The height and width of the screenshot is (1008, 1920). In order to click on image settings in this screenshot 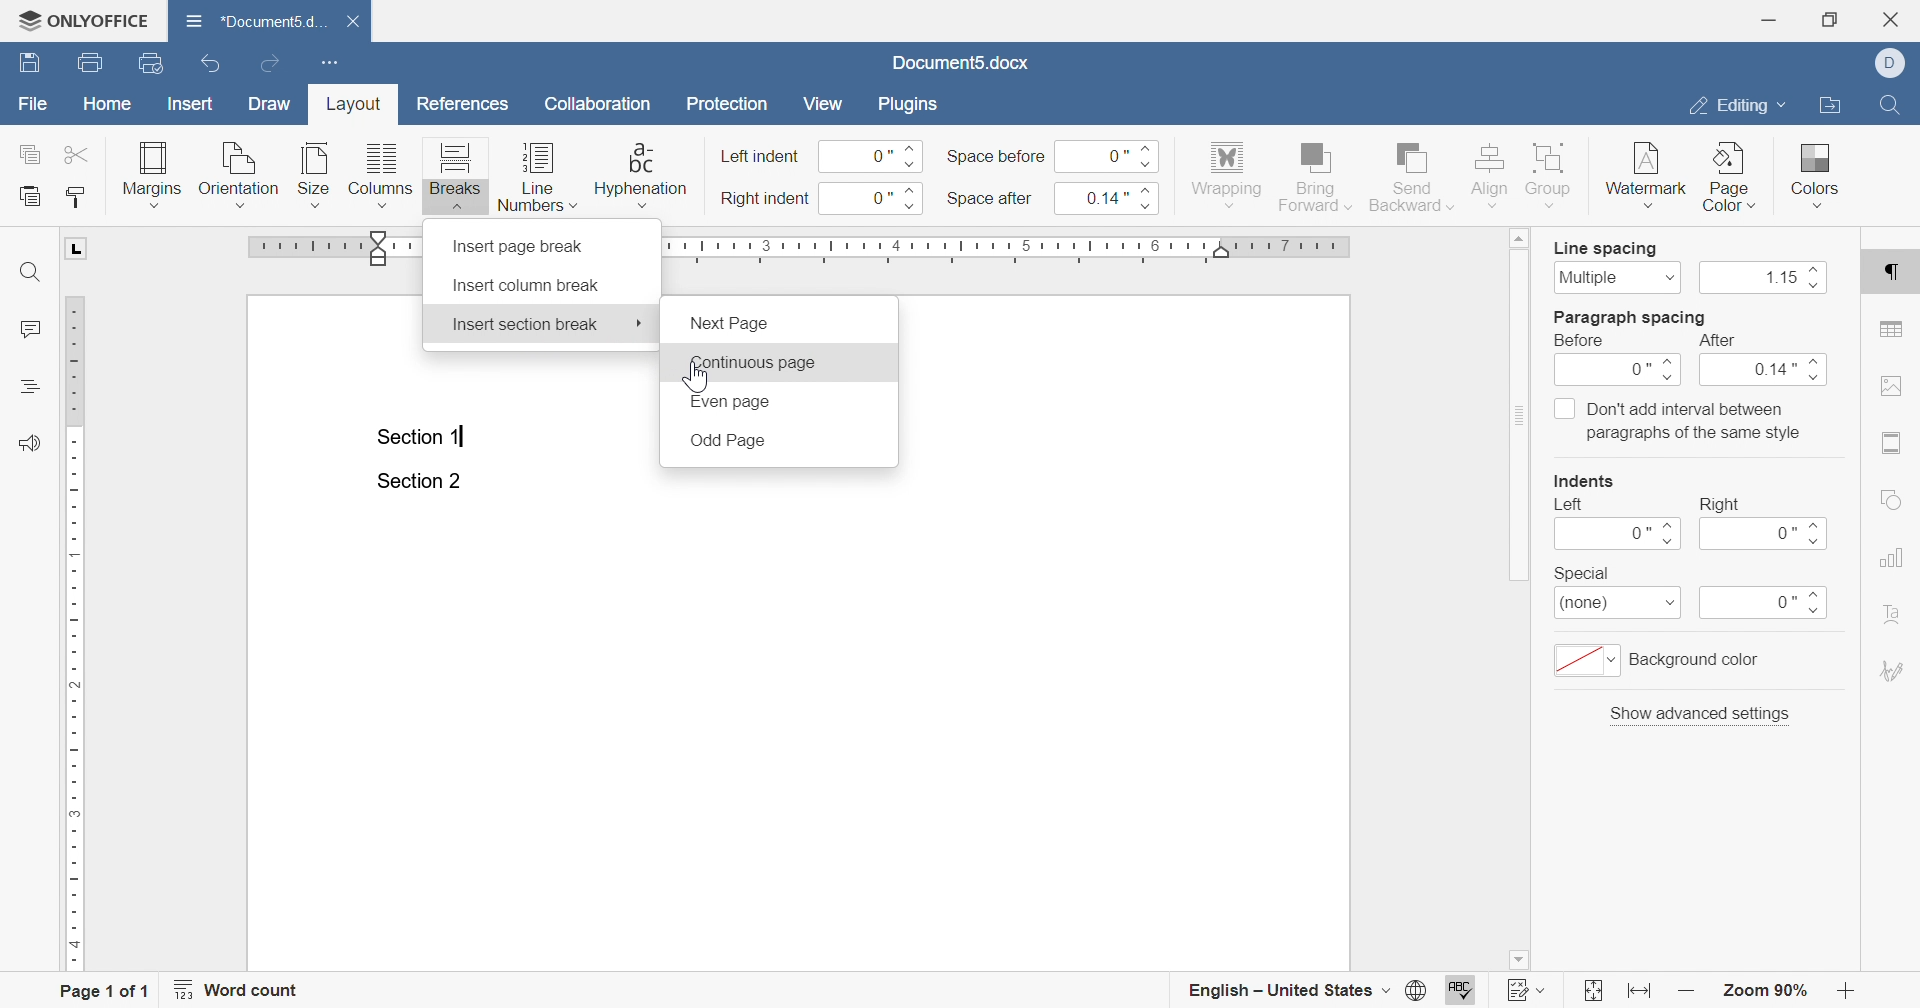, I will do `click(1889, 385)`.